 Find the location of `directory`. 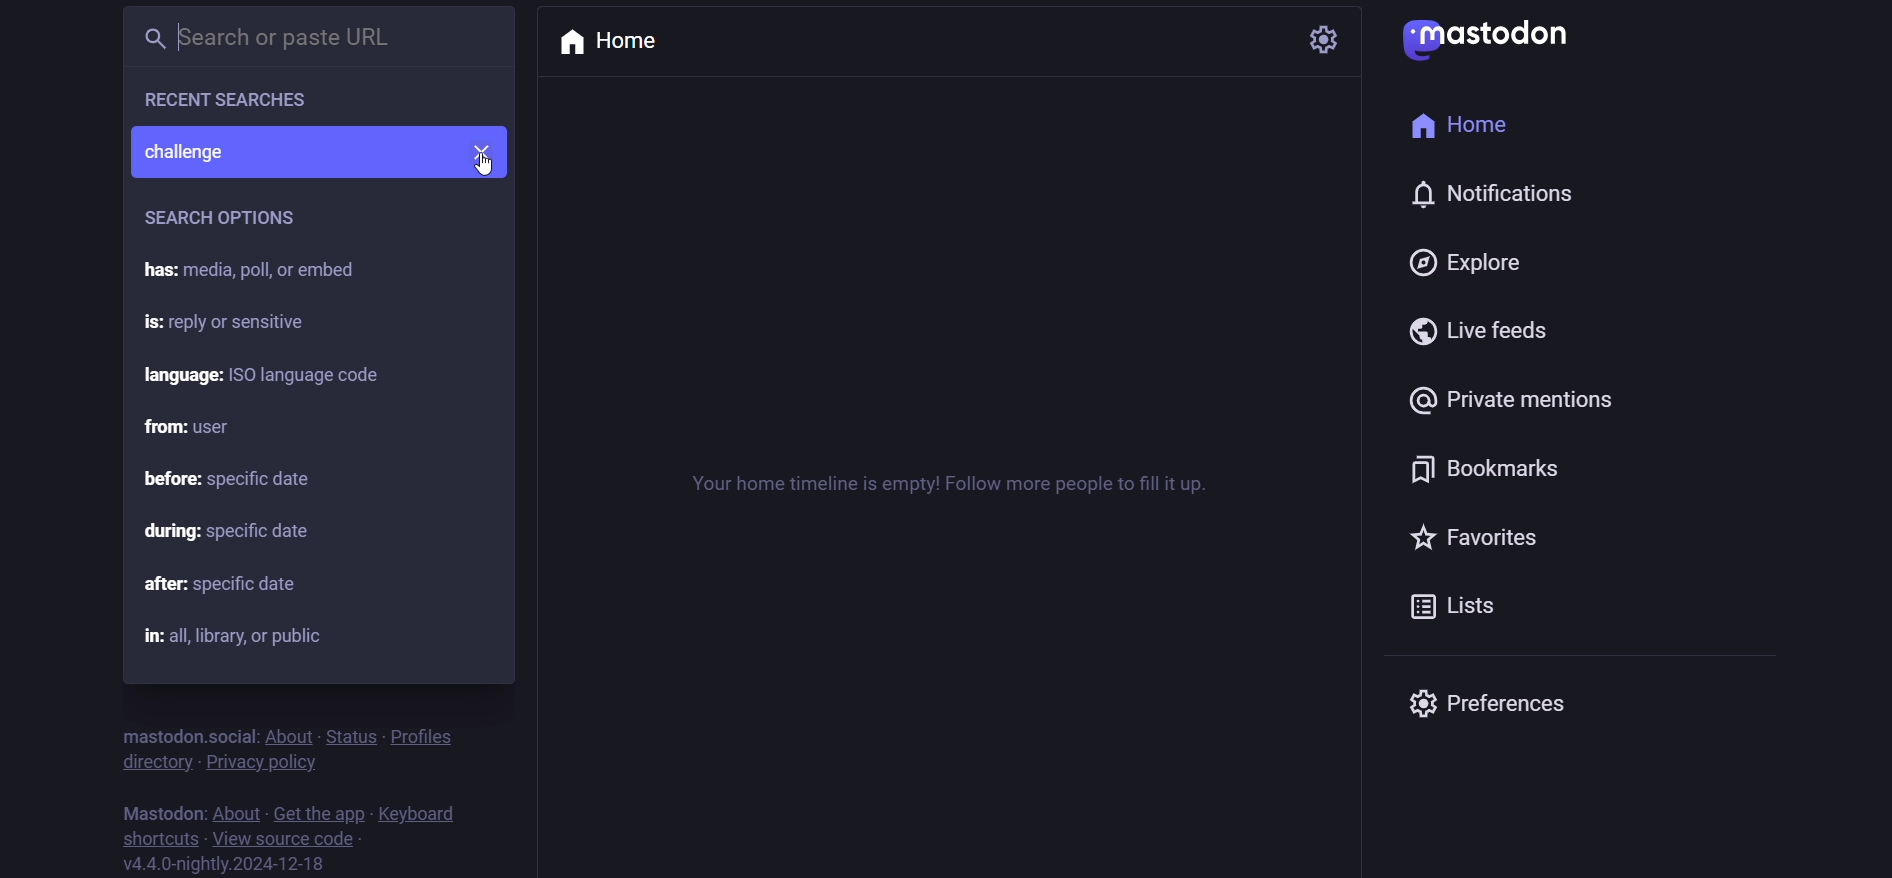

directory is located at coordinates (152, 760).